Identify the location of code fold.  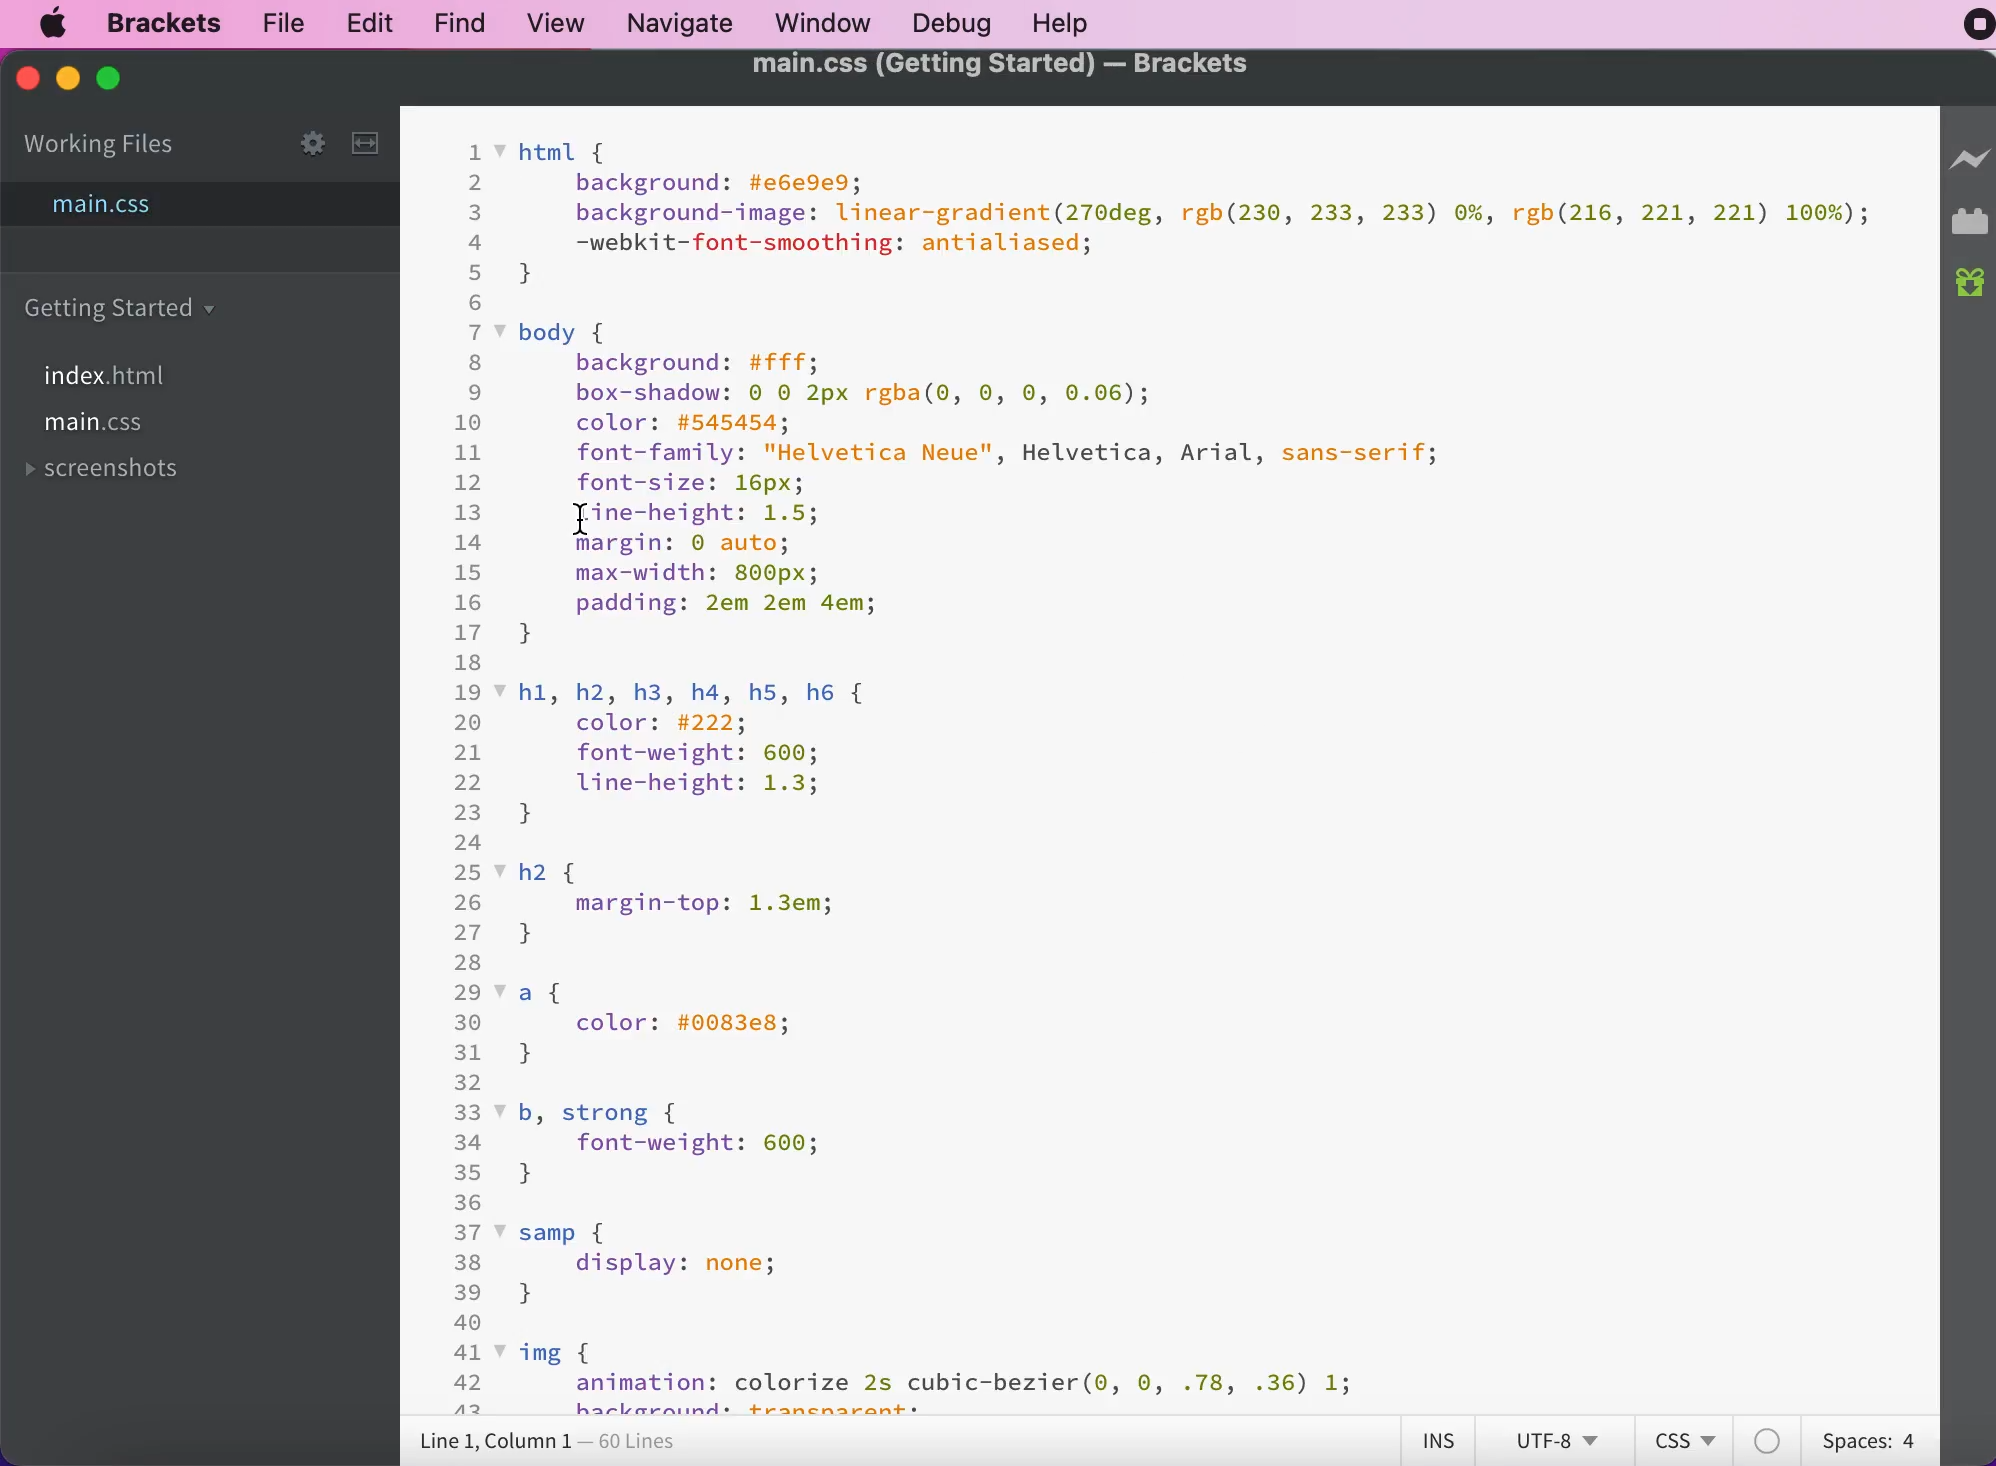
(499, 1230).